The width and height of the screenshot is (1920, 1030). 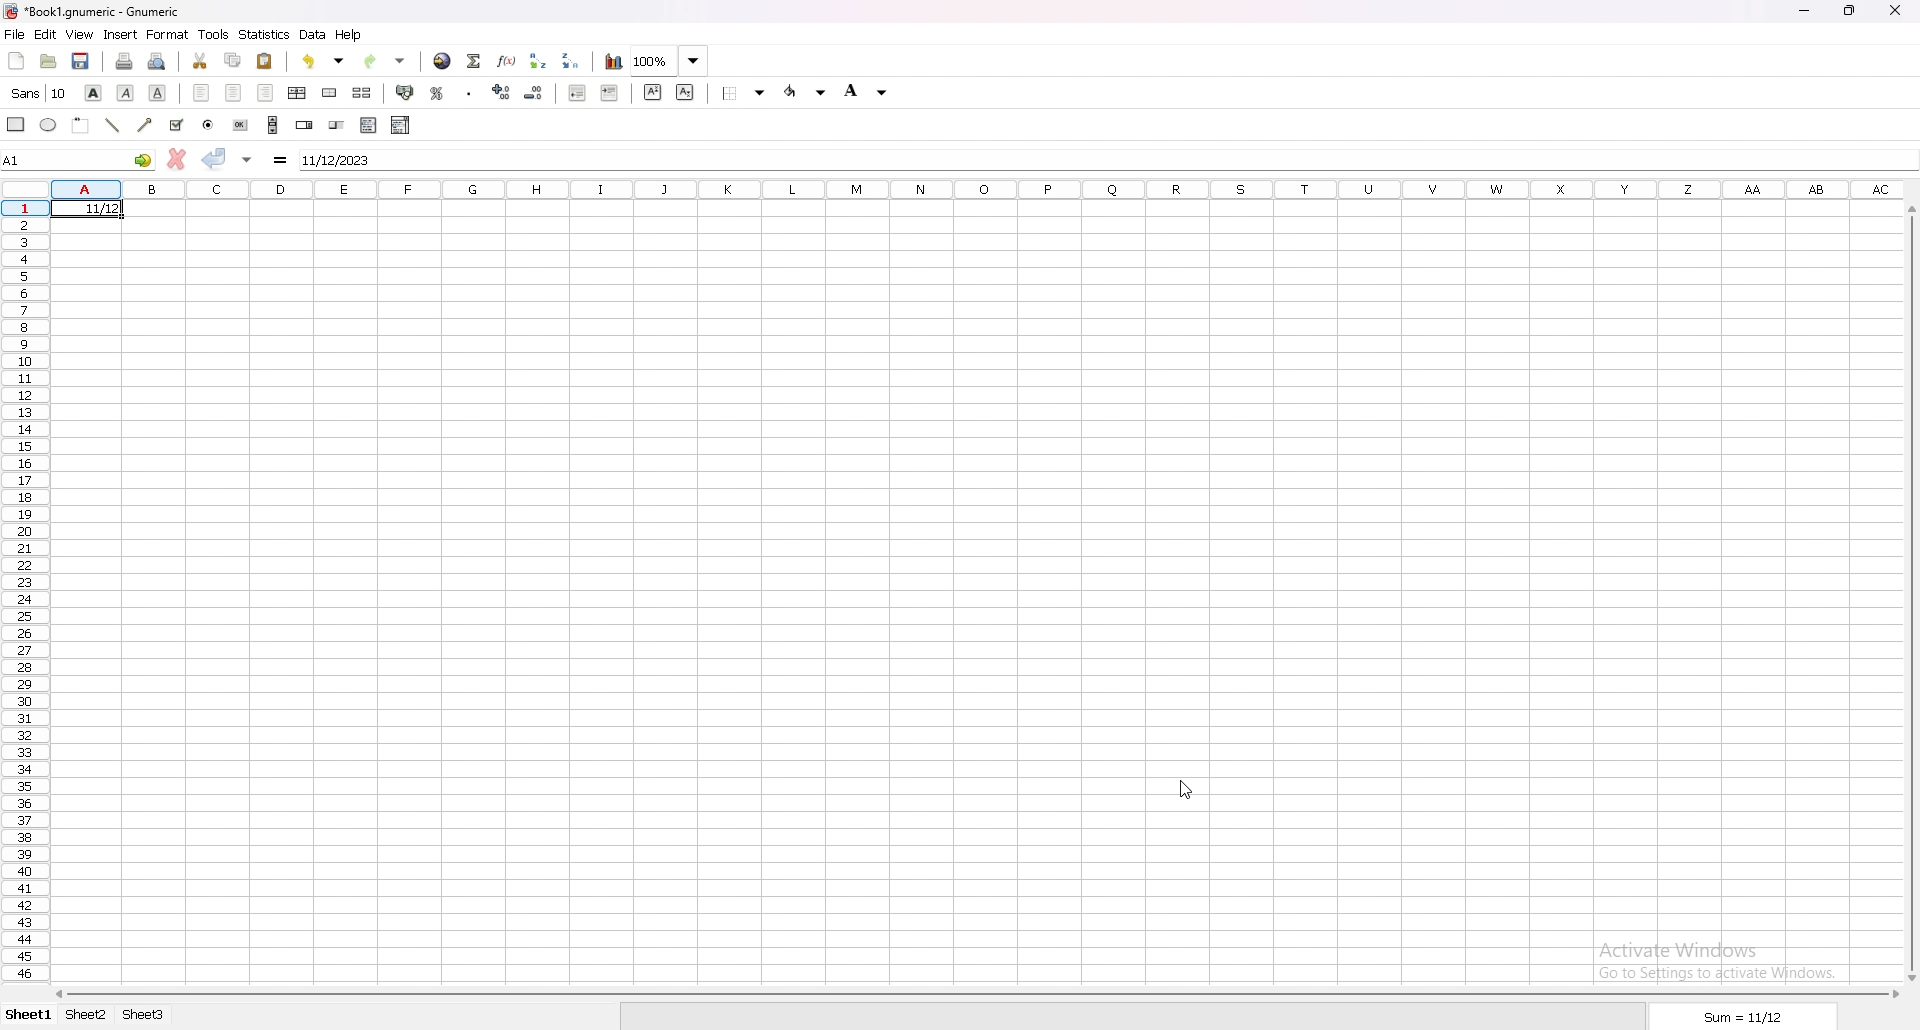 What do you see at coordinates (306, 125) in the screenshot?
I see `spin button` at bounding box center [306, 125].